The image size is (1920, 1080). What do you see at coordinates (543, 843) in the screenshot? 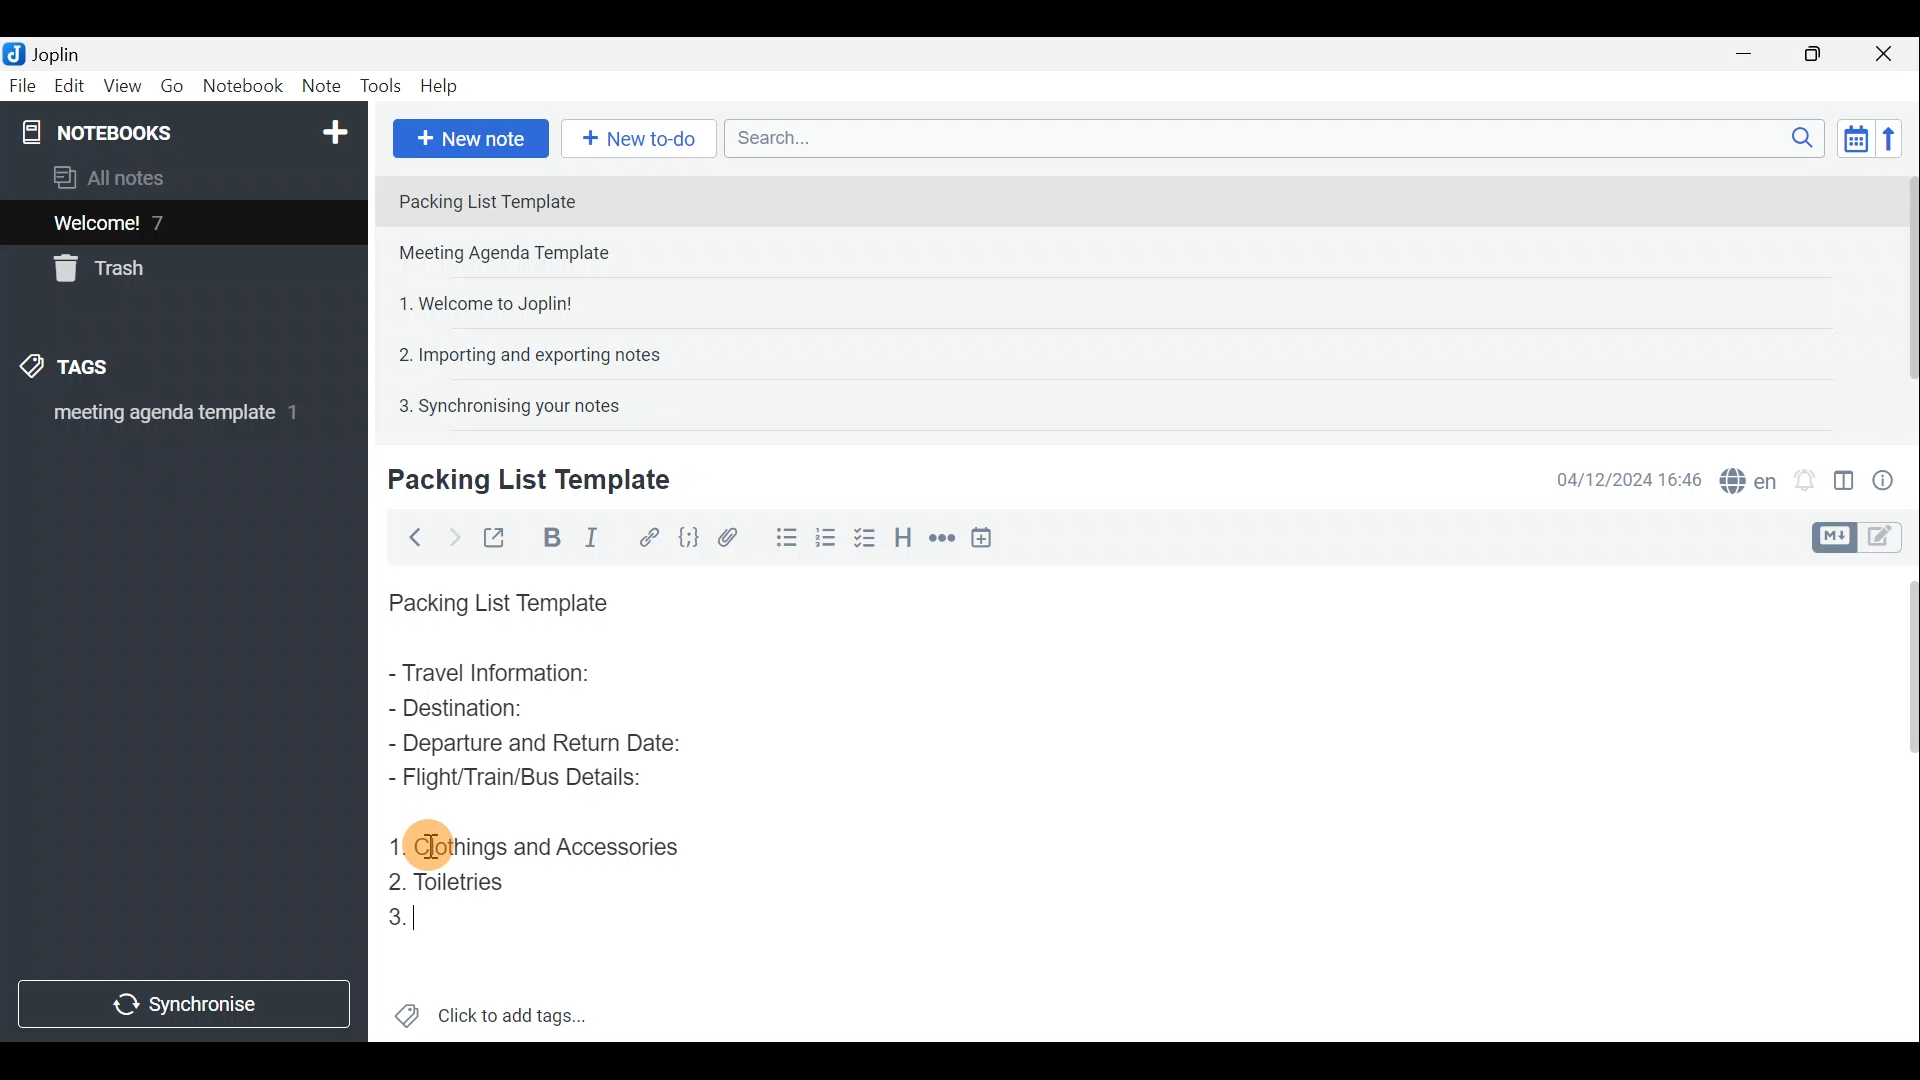
I see `Clothings and Accessories` at bounding box center [543, 843].